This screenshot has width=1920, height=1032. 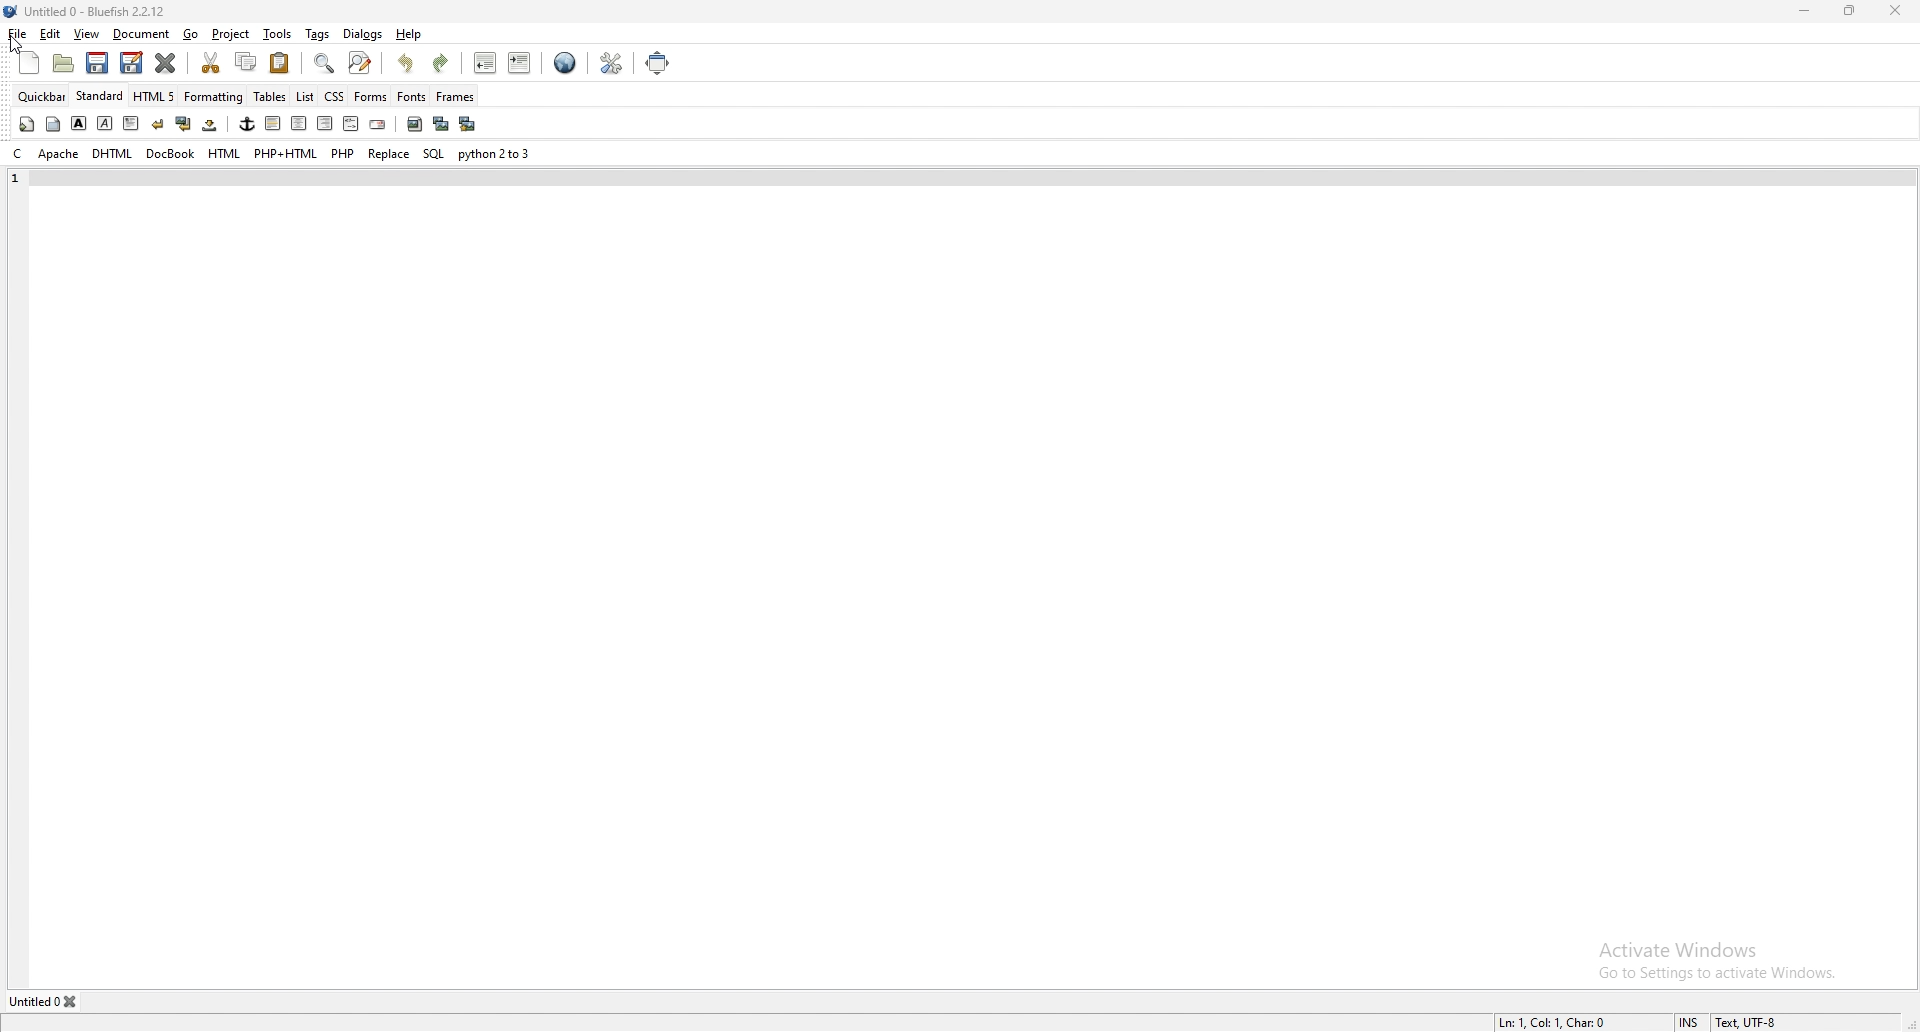 What do you see at coordinates (50, 35) in the screenshot?
I see `edit` at bounding box center [50, 35].